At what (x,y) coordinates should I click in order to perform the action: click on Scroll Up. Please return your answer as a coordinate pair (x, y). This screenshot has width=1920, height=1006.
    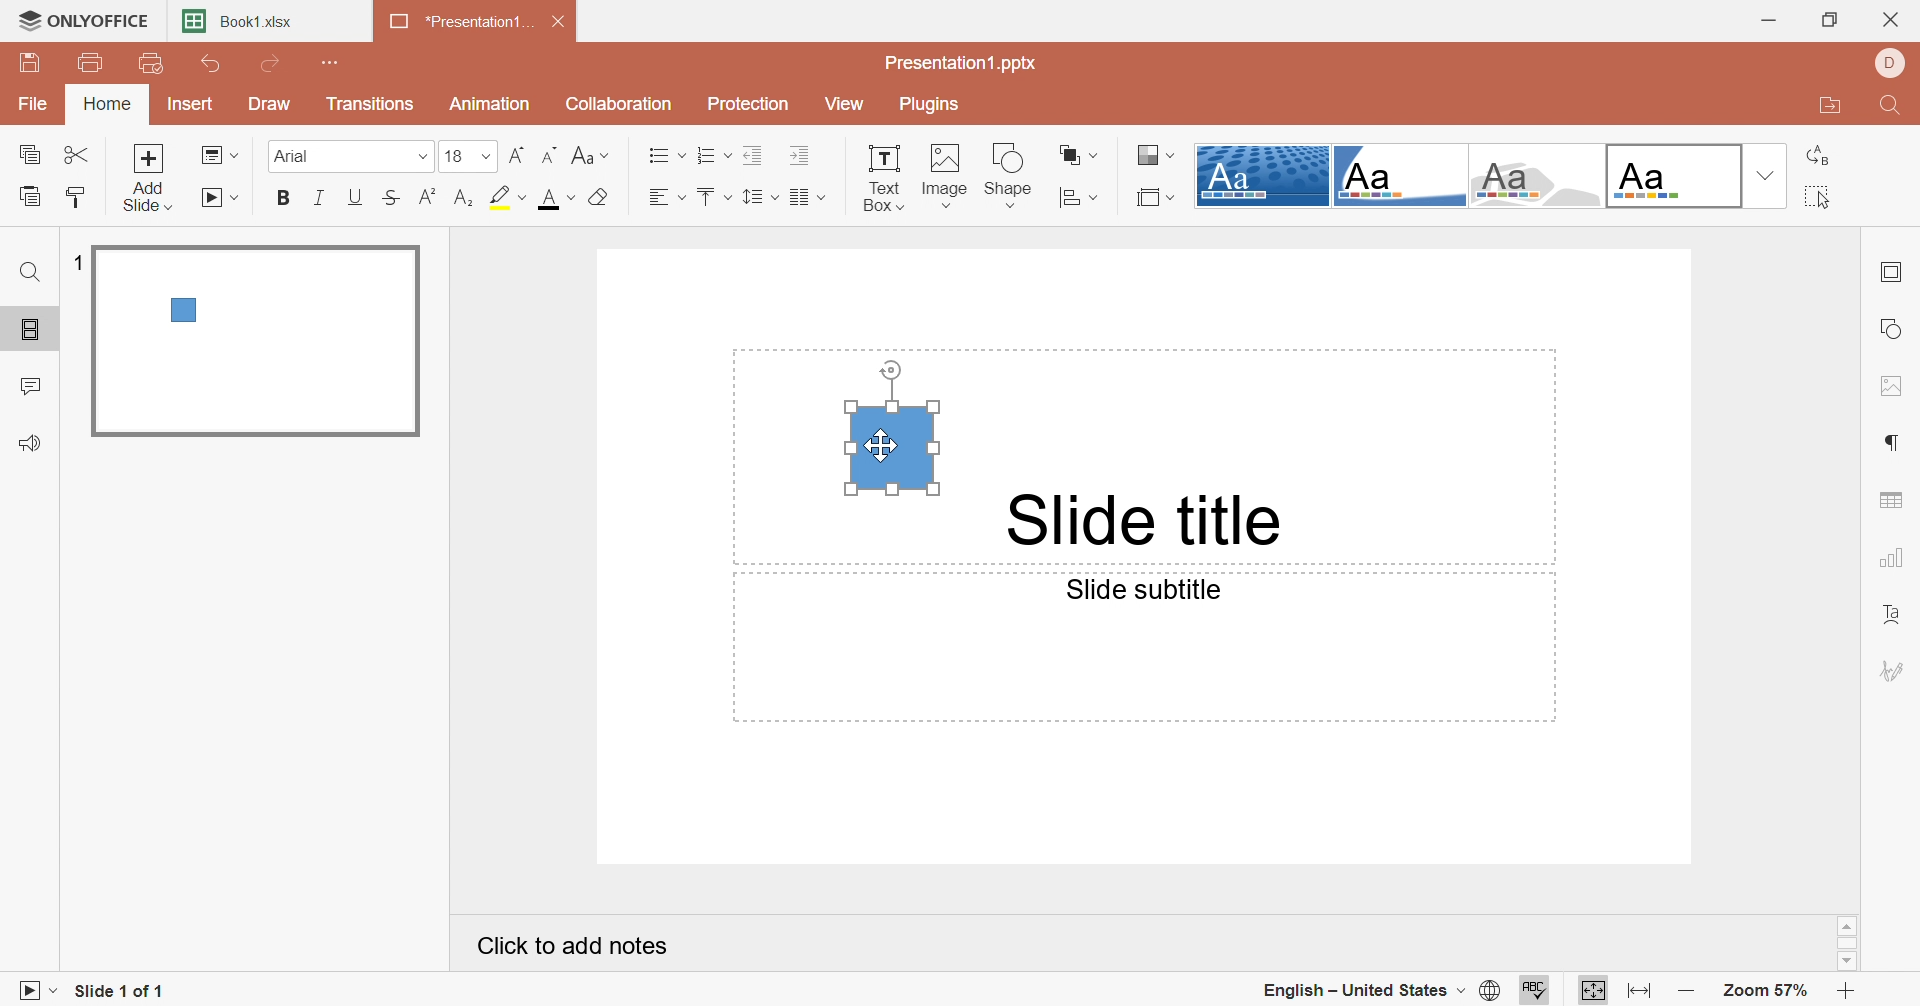
    Looking at the image, I should click on (1847, 925).